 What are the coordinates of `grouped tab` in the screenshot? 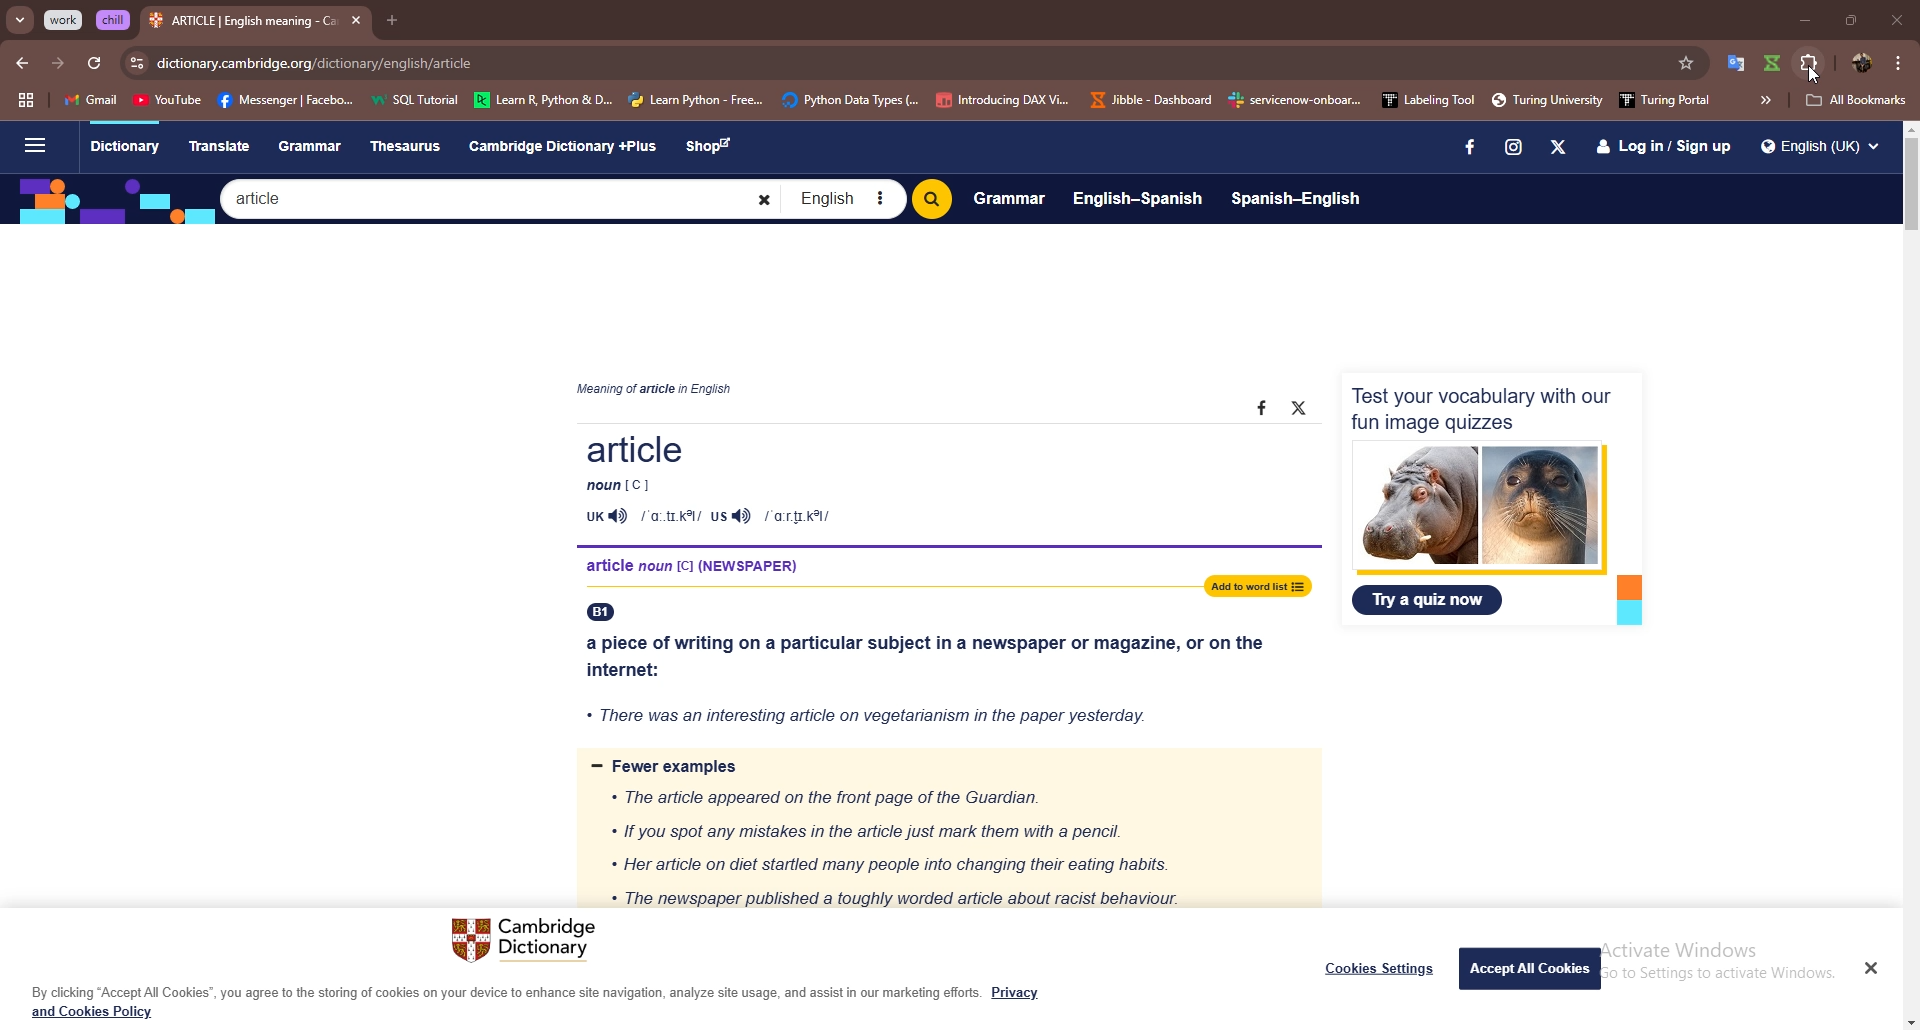 It's located at (114, 20).